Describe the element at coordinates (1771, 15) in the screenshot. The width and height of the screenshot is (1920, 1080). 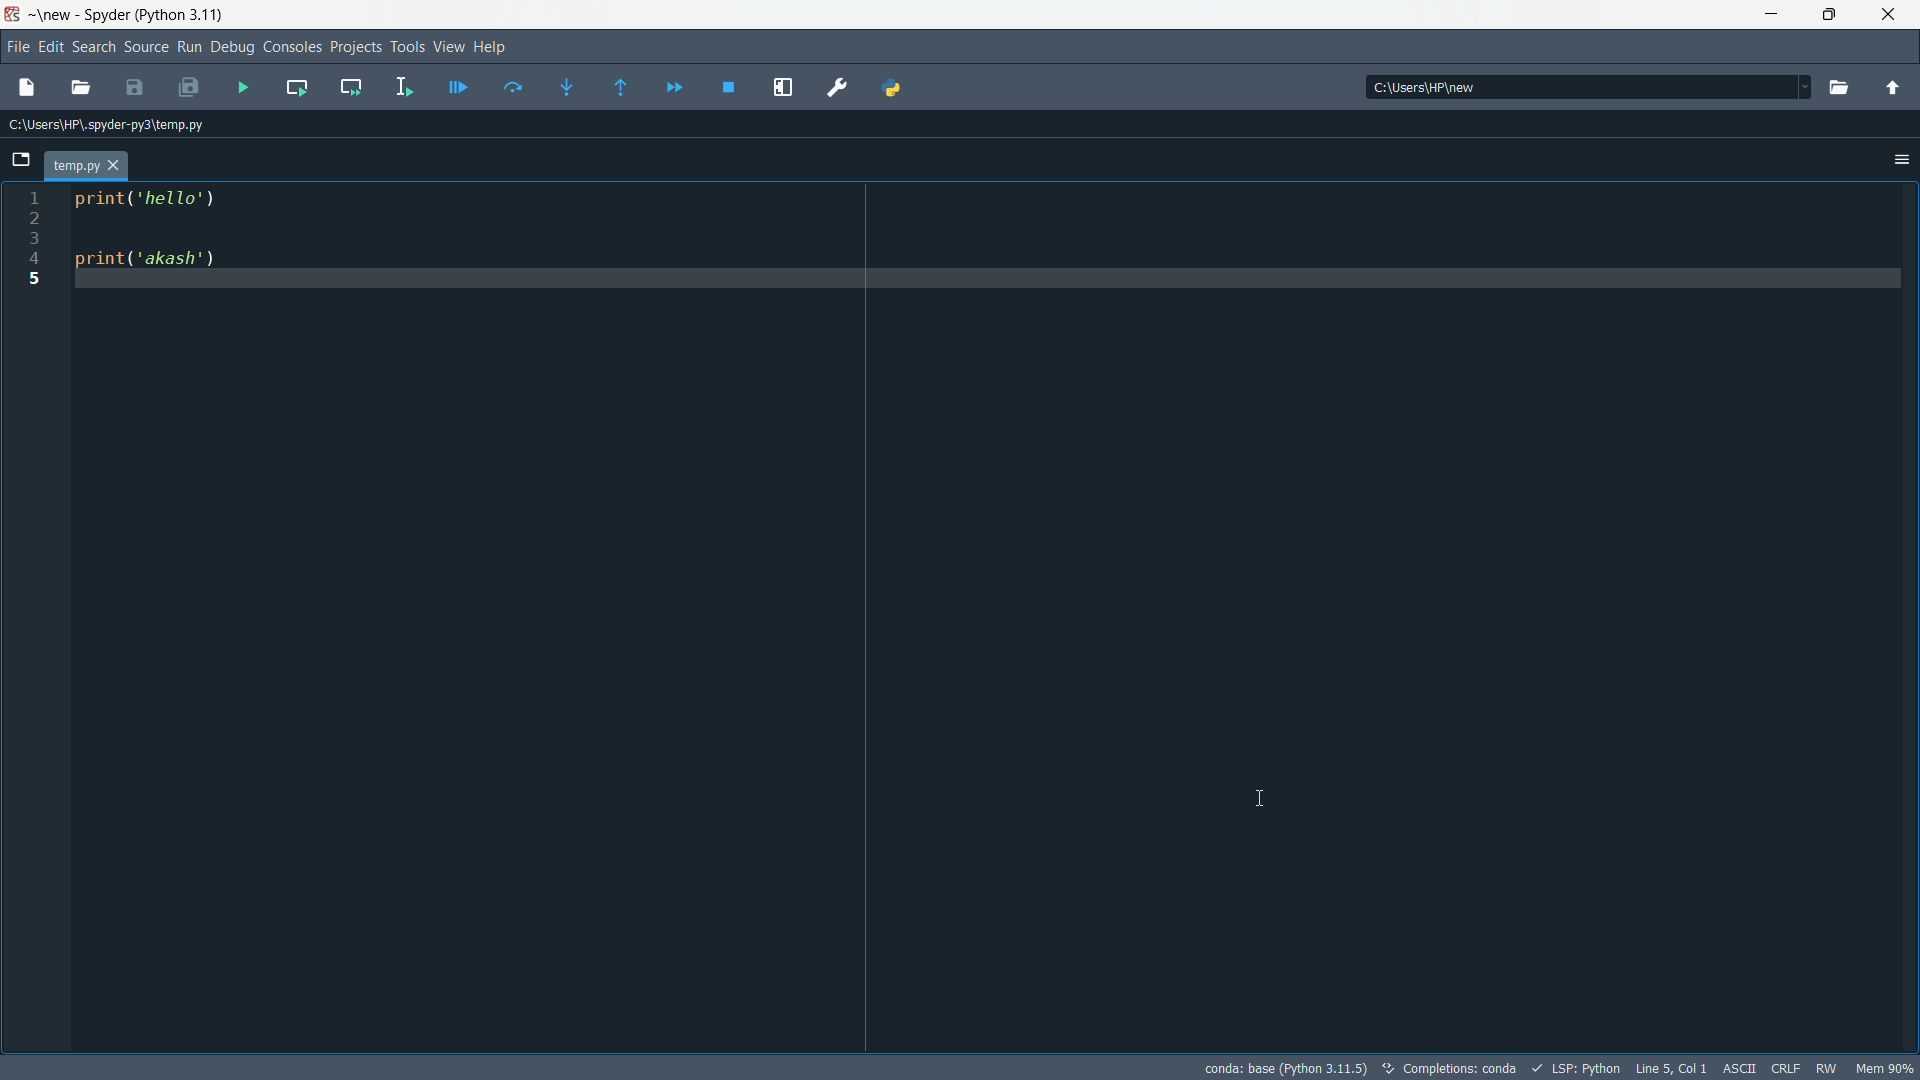
I see `minimize` at that location.